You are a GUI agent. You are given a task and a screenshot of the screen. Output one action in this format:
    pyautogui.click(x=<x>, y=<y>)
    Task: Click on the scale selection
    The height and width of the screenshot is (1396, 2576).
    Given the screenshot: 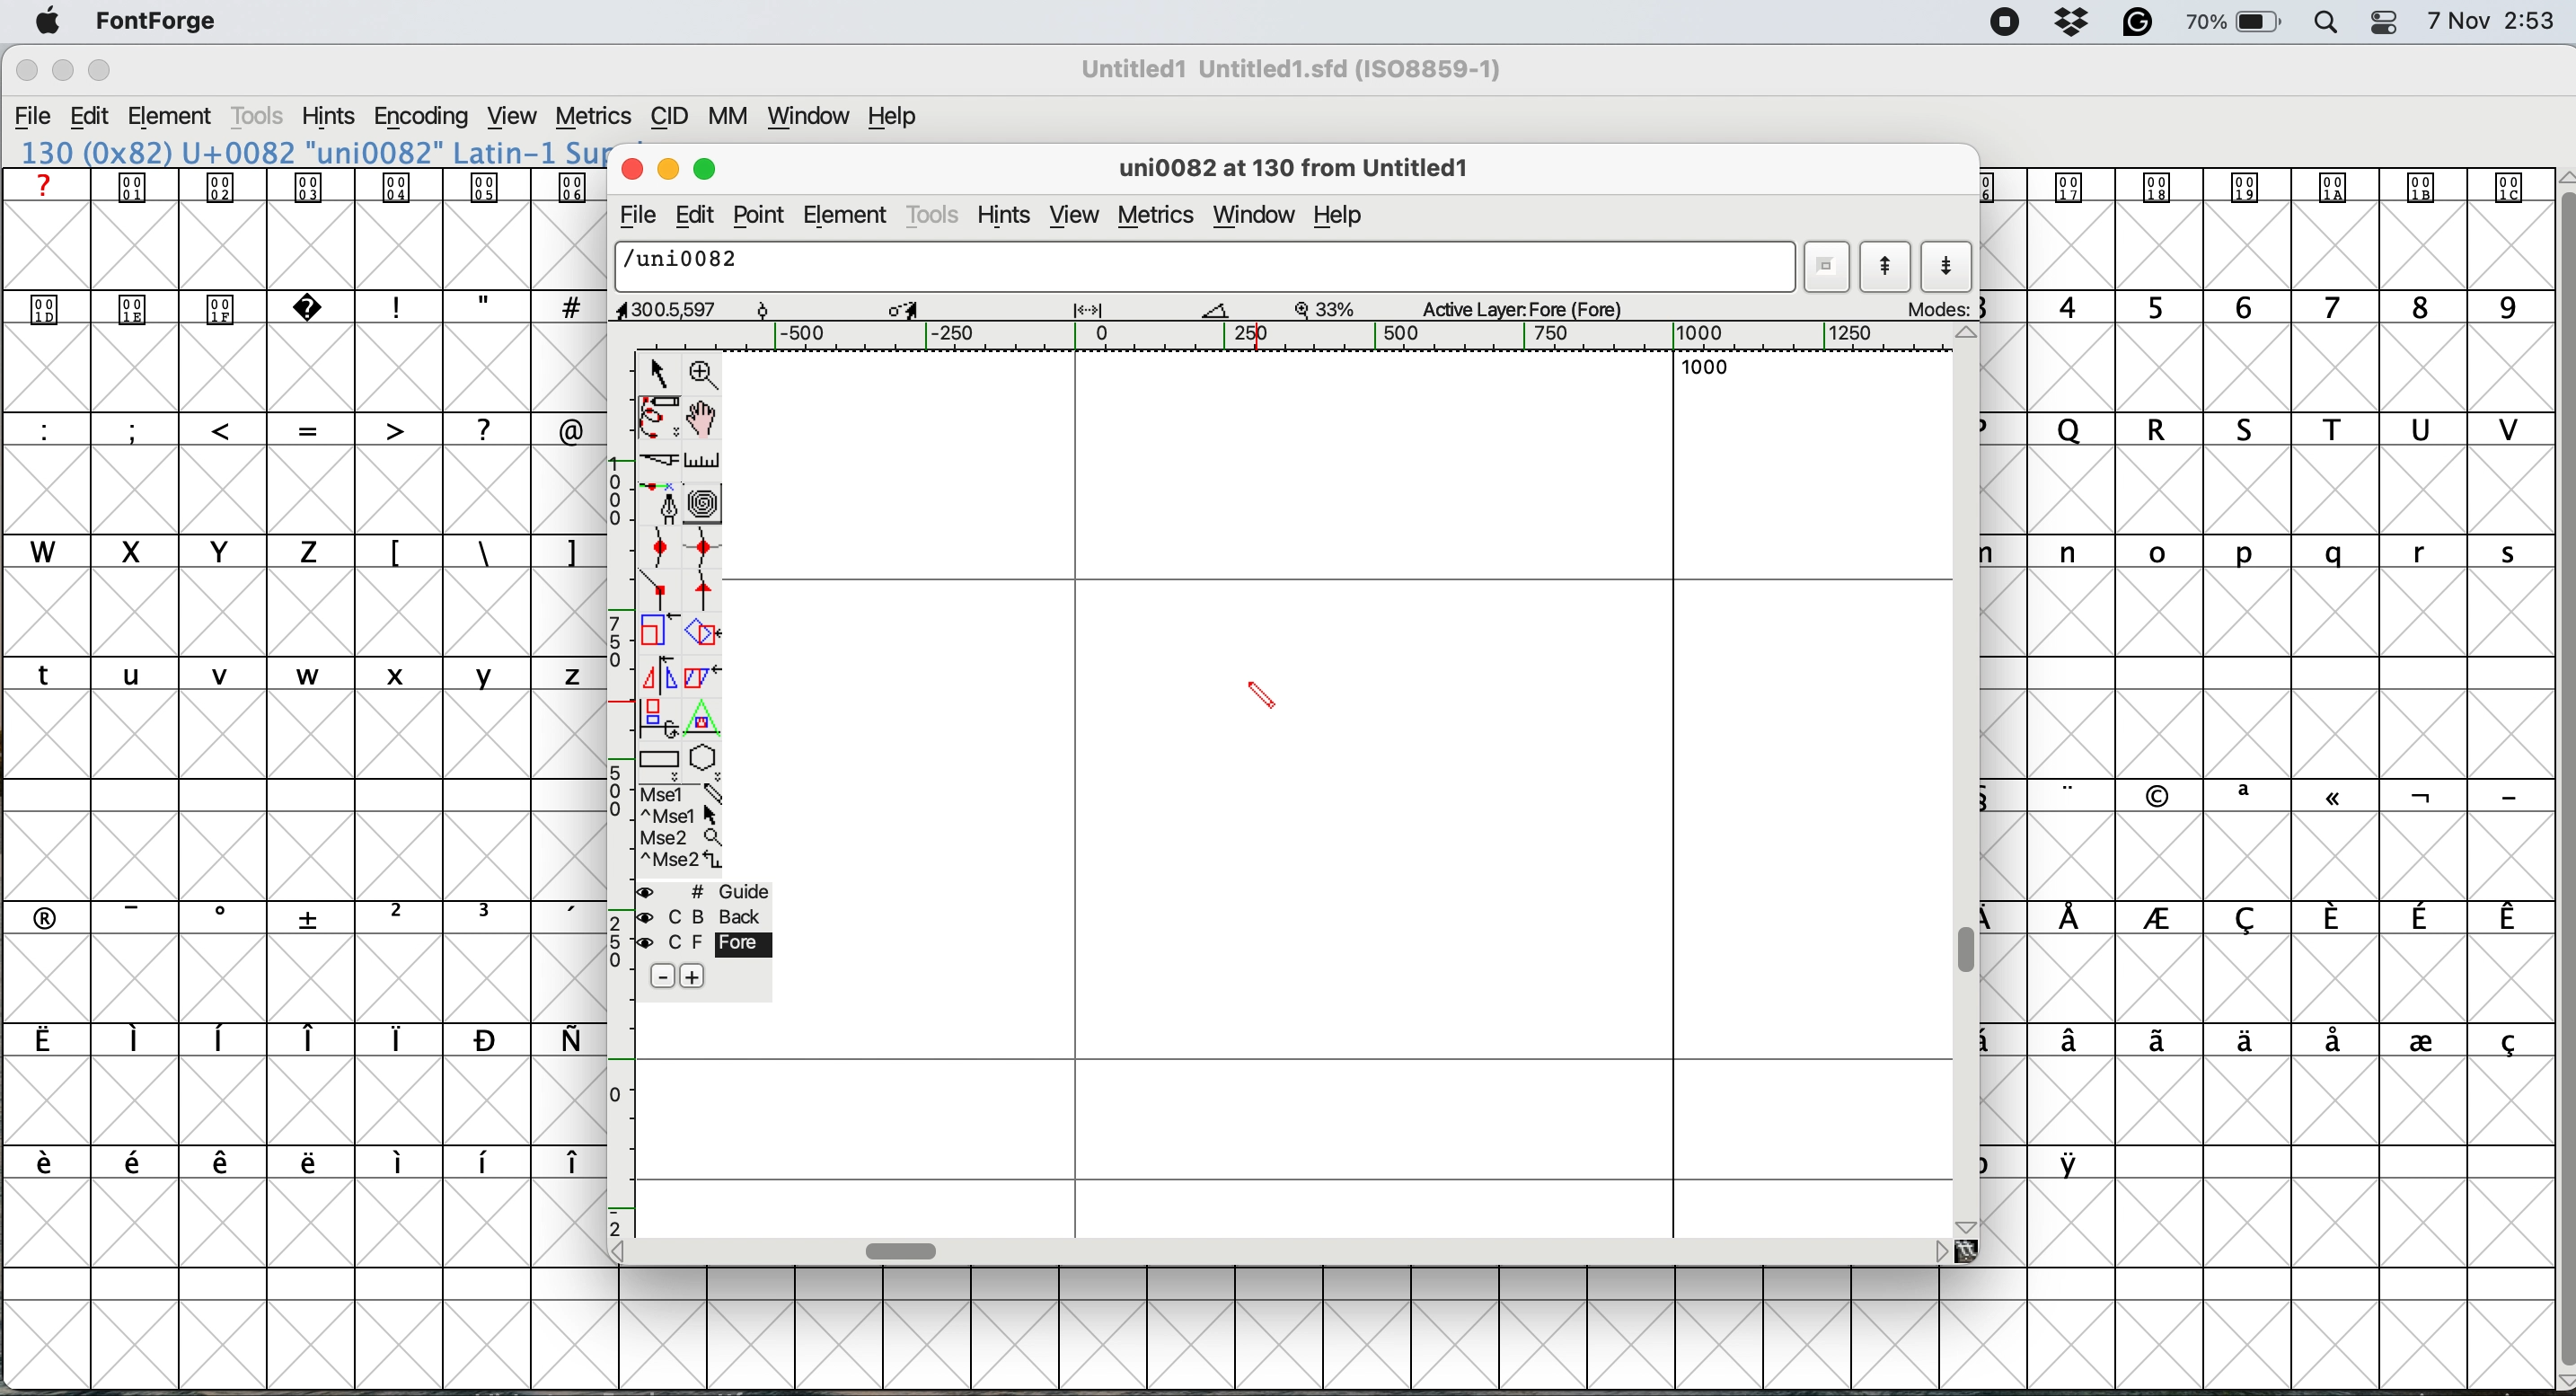 What is the action you would take?
    pyautogui.click(x=658, y=634)
    